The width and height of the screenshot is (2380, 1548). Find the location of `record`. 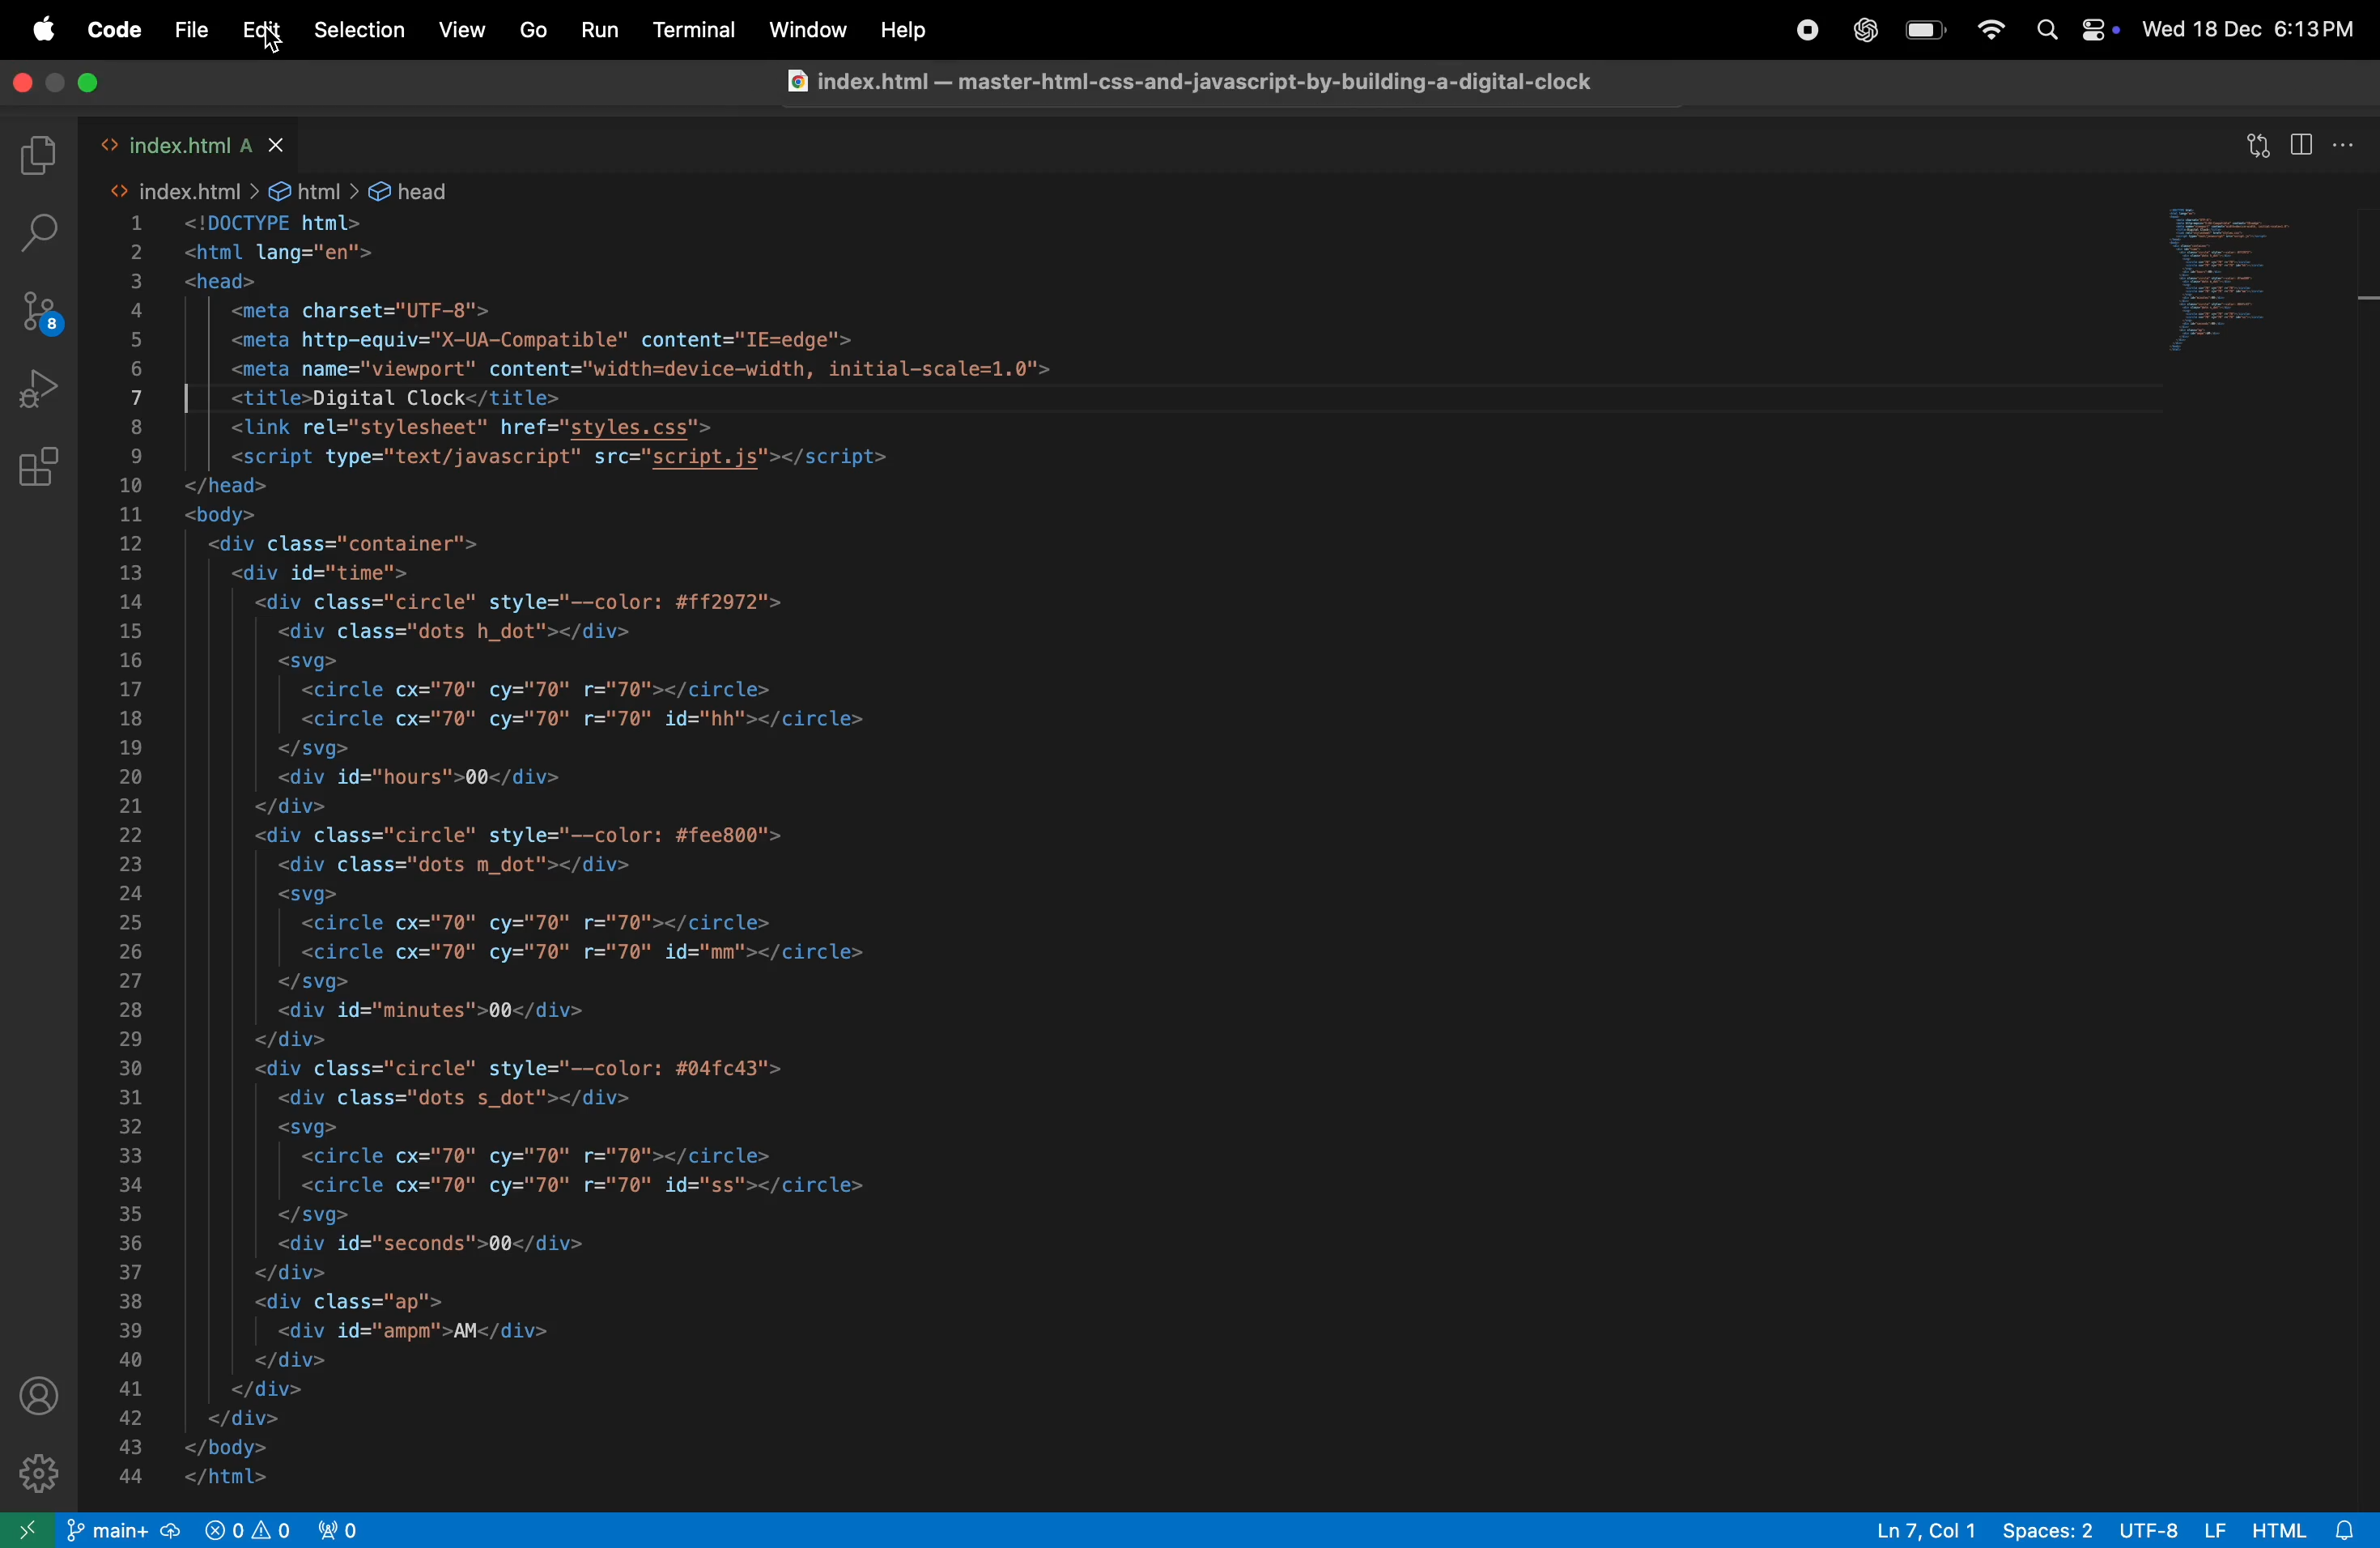

record is located at coordinates (1808, 34).